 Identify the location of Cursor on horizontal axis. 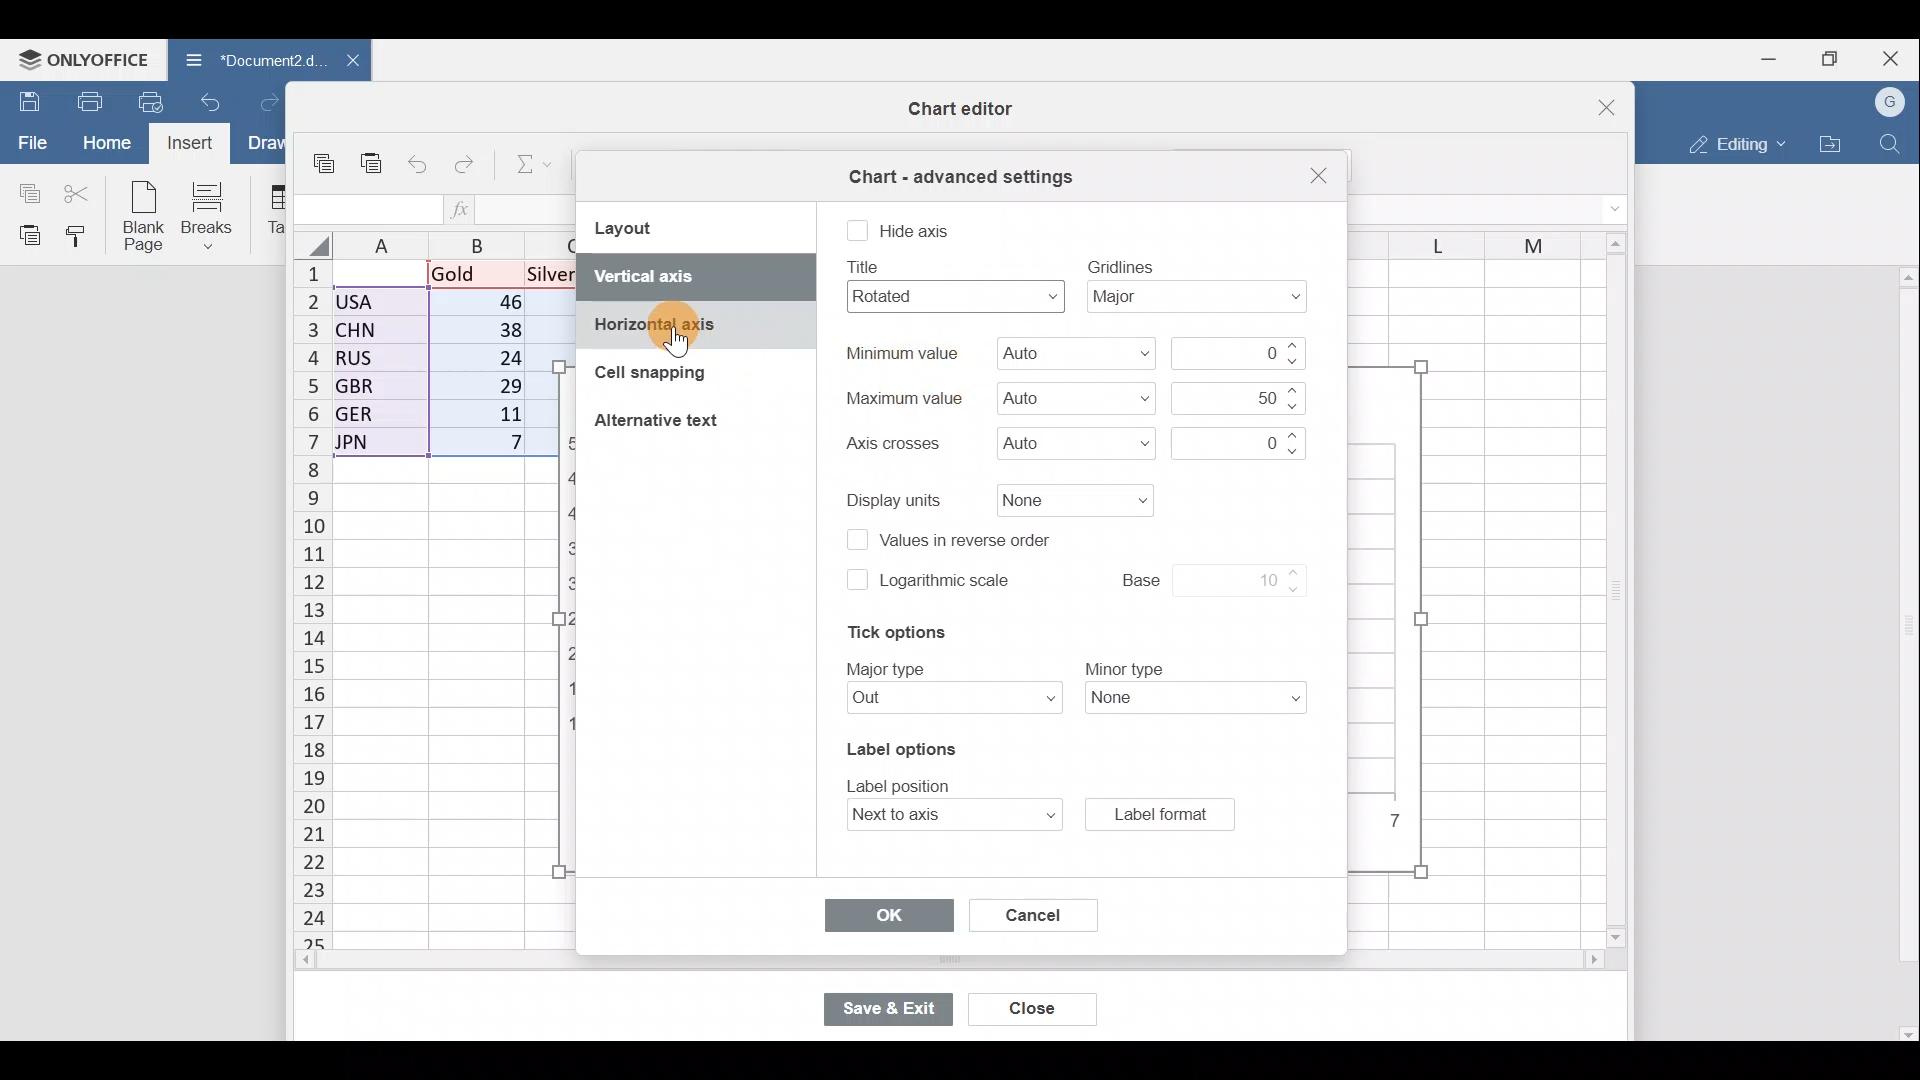
(674, 342).